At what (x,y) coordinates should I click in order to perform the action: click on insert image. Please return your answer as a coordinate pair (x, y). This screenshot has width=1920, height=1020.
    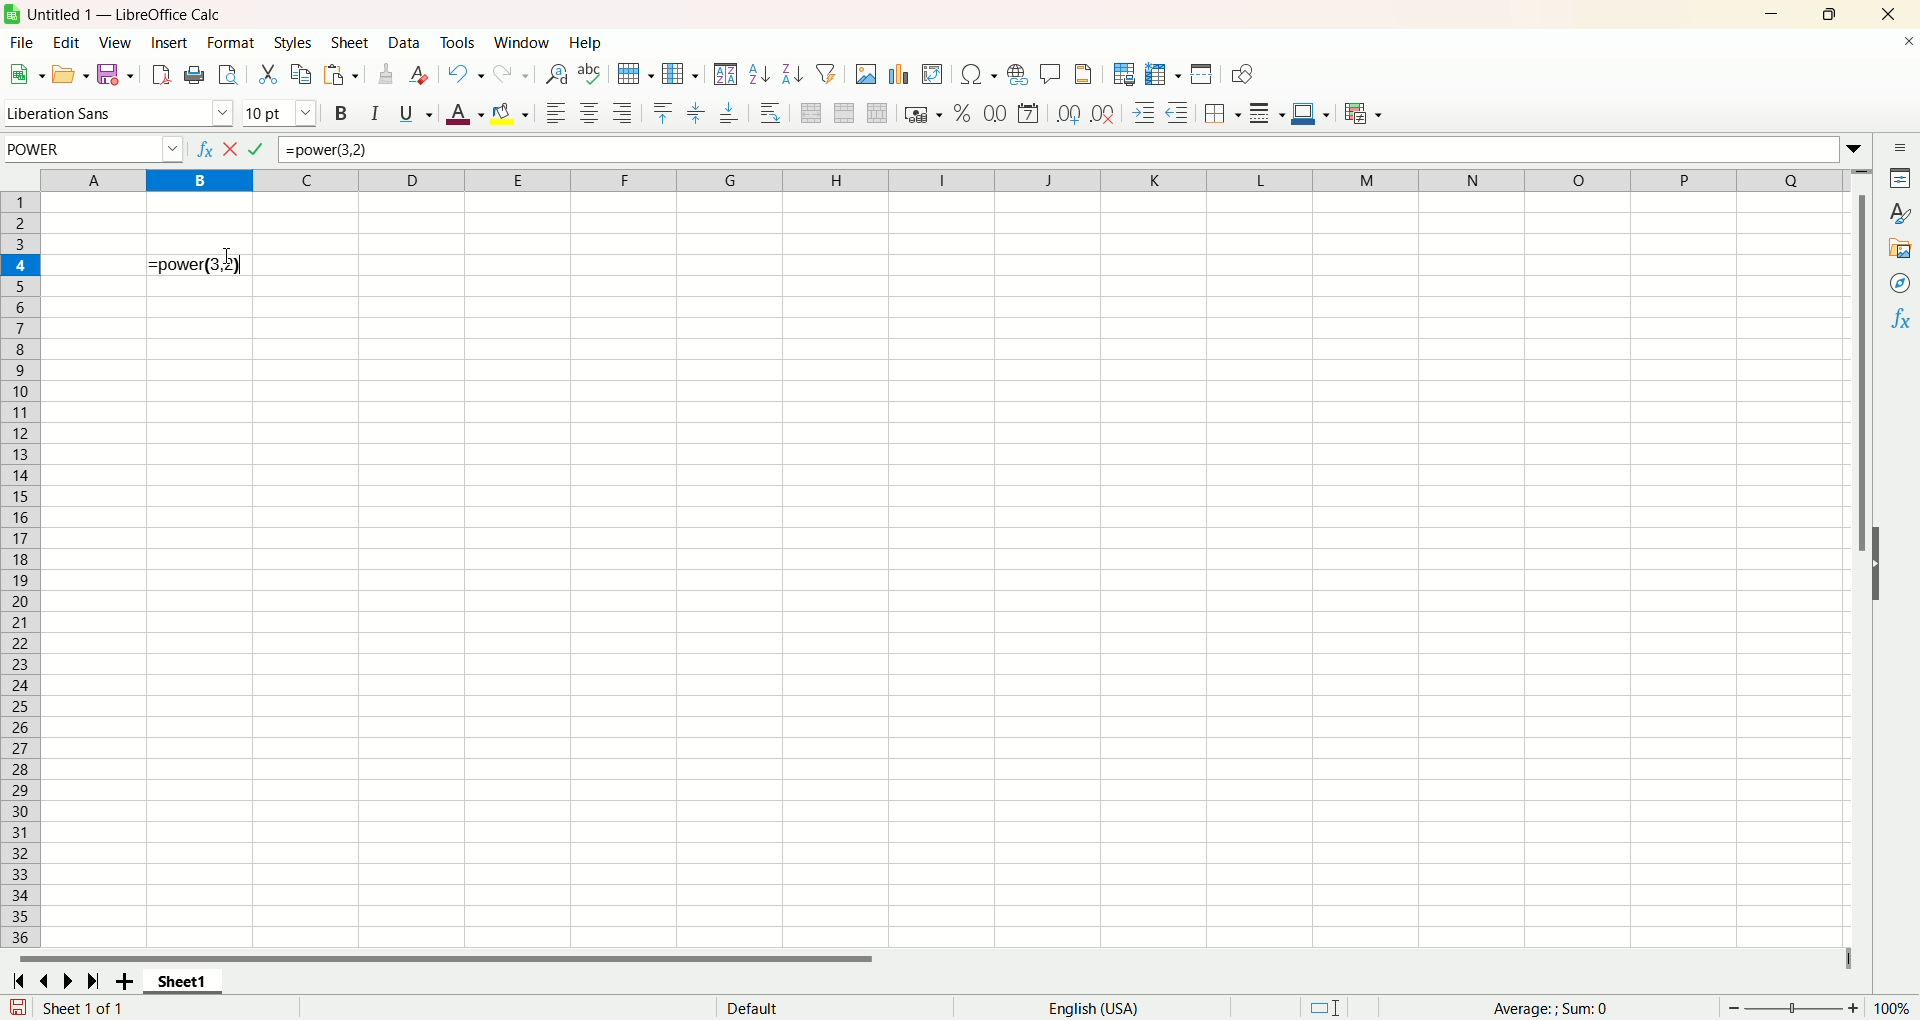
    Looking at the image, I should click on (933, 76).